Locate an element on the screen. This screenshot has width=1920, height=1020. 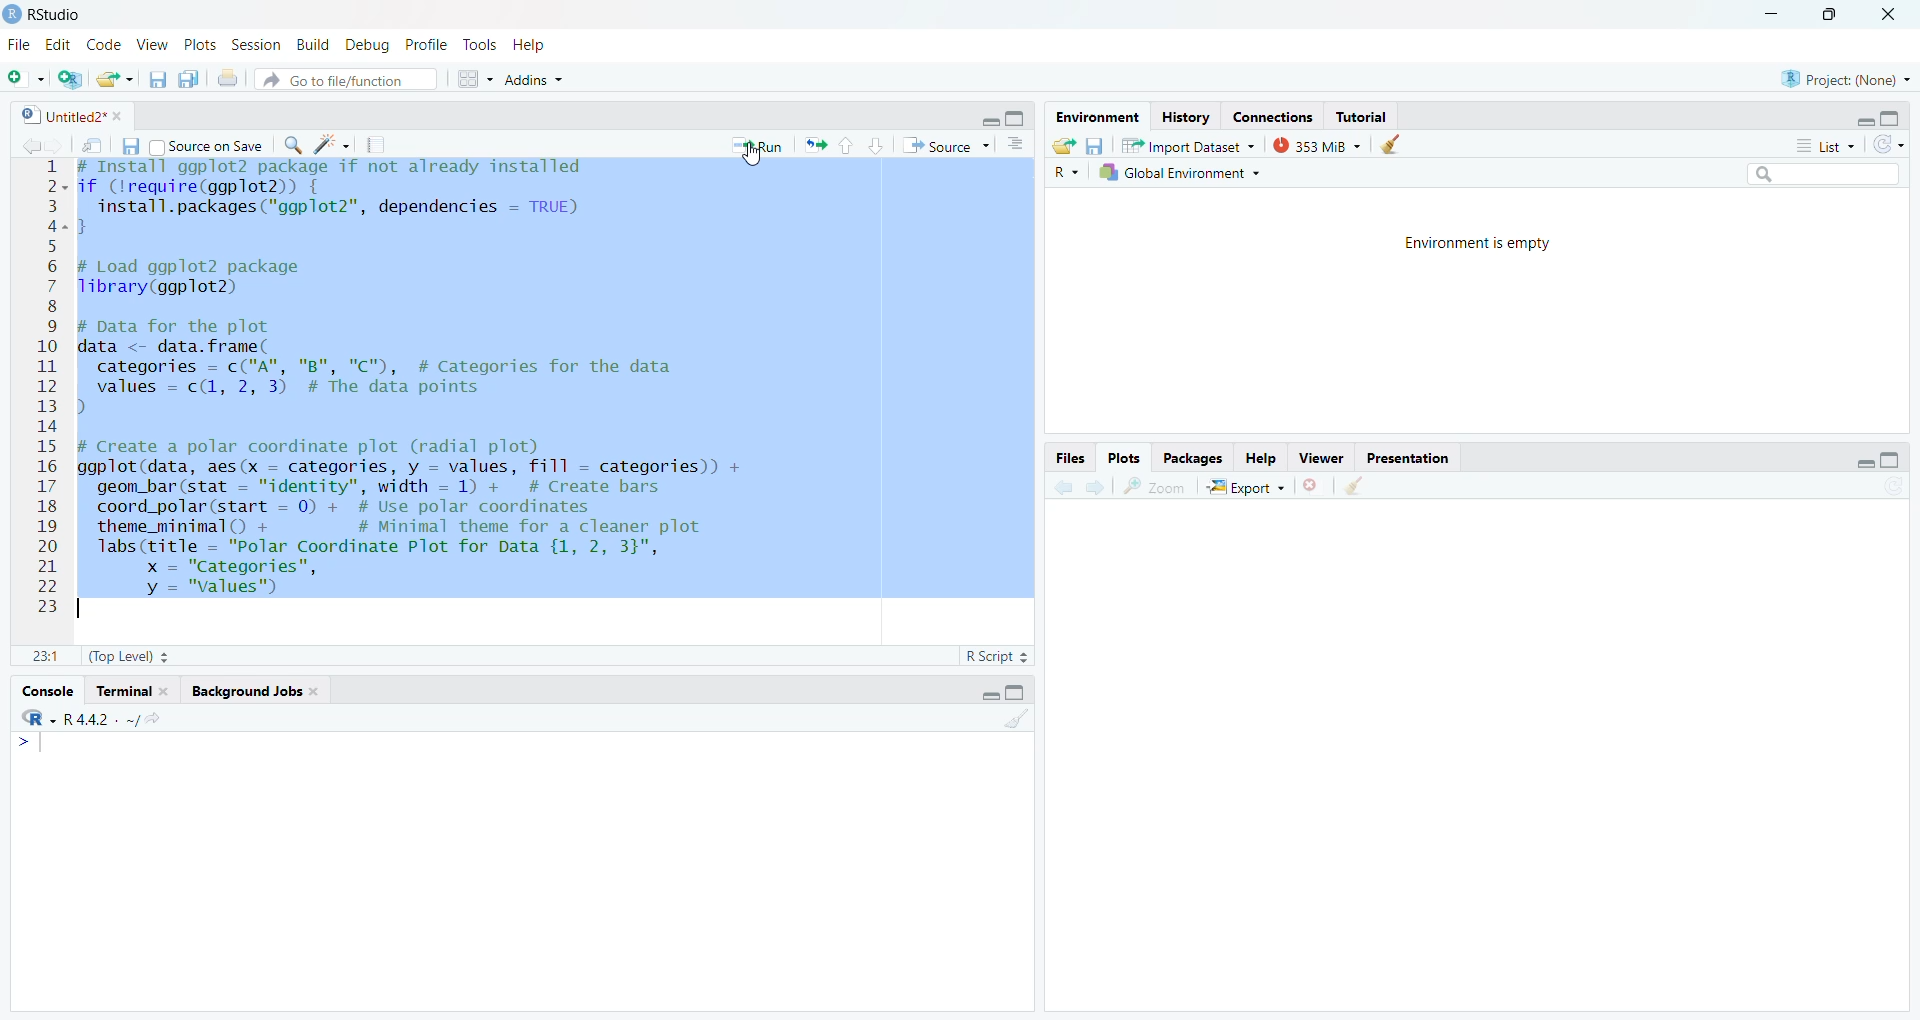
search bar is located at coordinates (1828, 176).